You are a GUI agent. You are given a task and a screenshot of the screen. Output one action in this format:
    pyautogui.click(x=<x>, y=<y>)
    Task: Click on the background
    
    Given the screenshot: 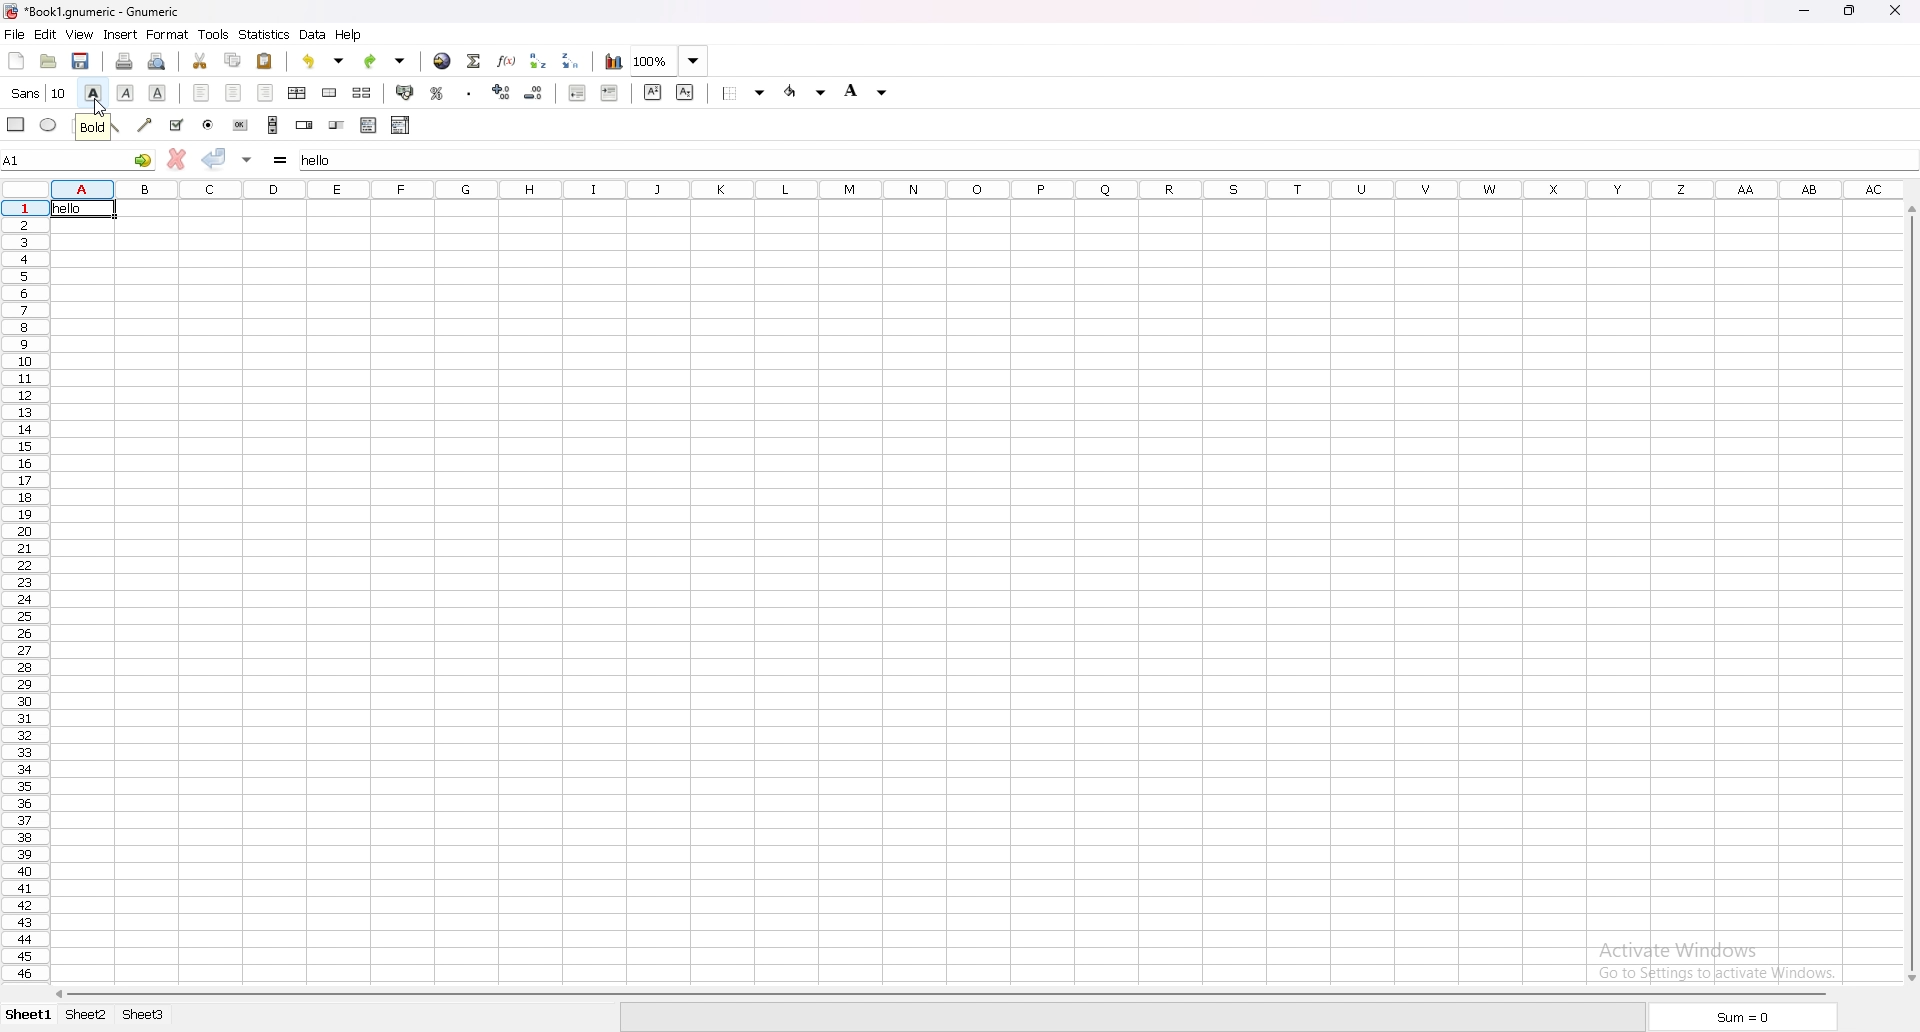 What is the action you would take?
    pyautogui.click(x=808, y=92)
    